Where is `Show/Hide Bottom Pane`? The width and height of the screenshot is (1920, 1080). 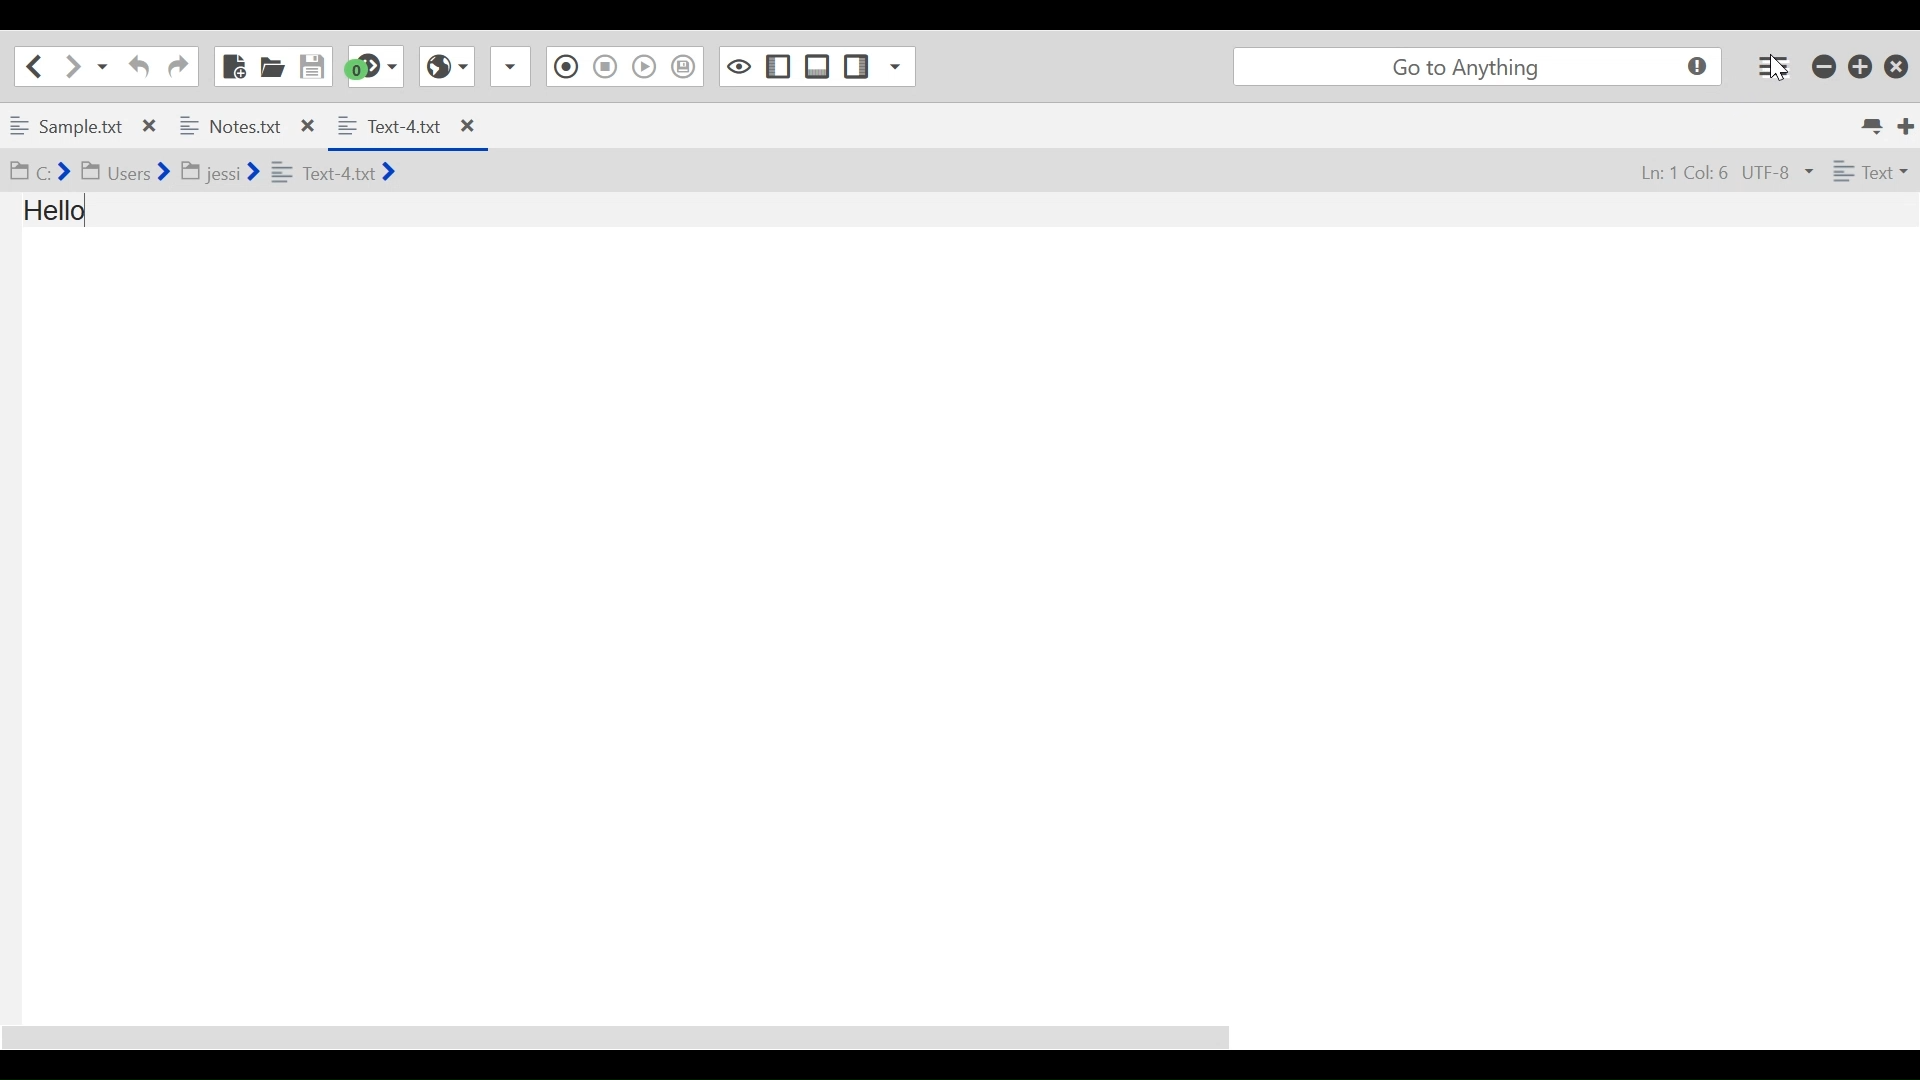
Show/Hide Bottom Pane is located at coordinates (818, 66).